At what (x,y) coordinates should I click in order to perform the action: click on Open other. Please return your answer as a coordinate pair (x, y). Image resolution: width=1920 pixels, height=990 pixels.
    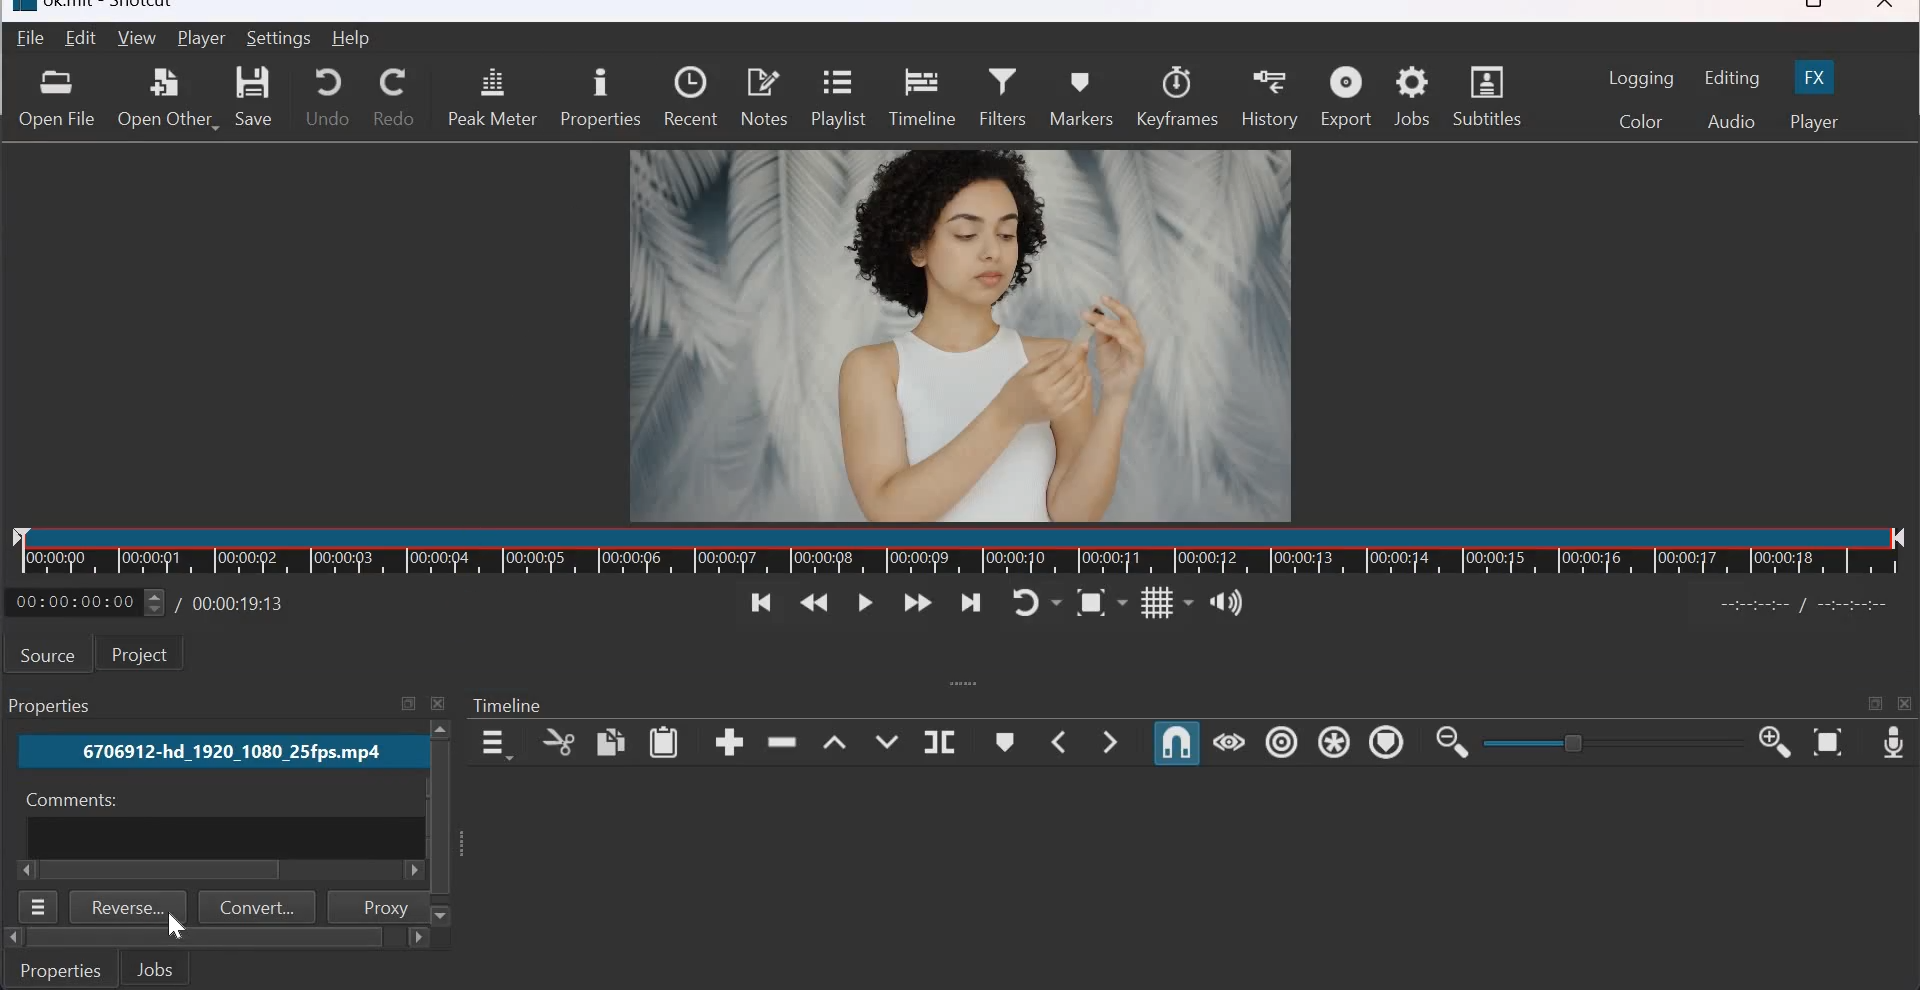
    Looking at the image, I should click on (167, 95).